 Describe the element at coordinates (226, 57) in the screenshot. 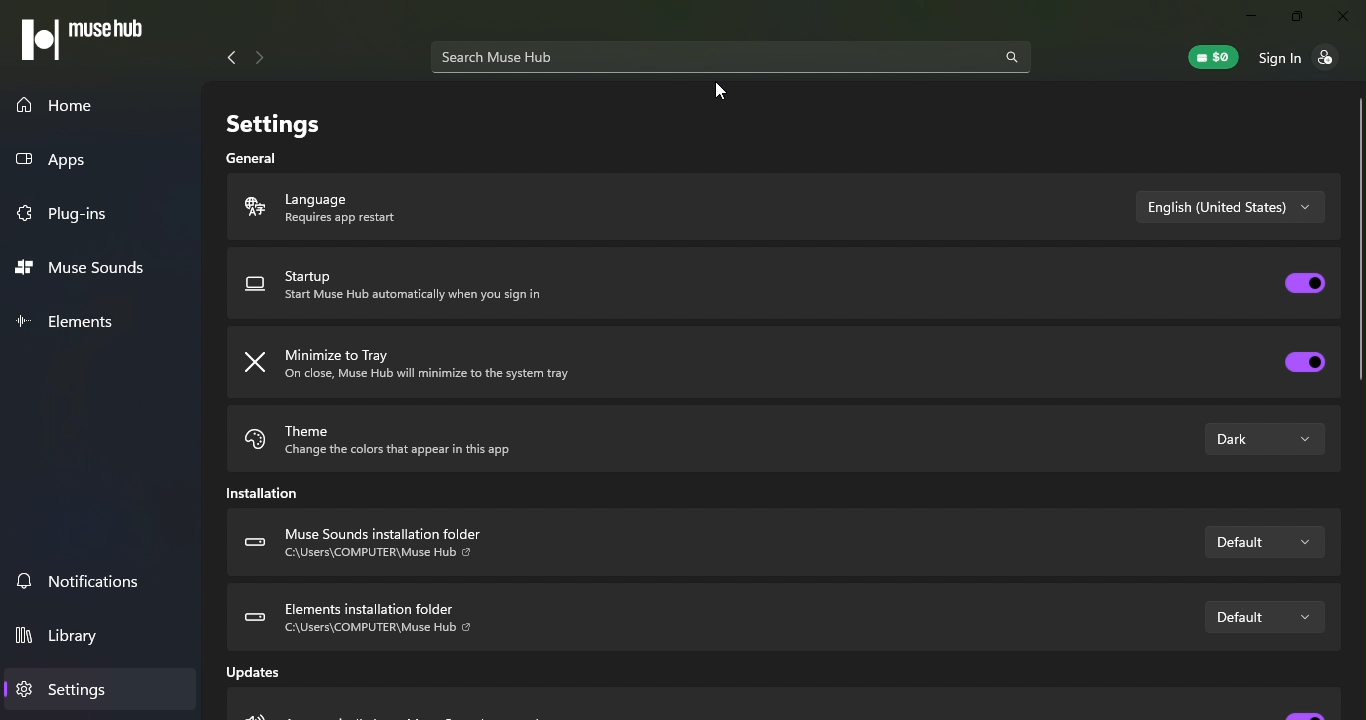

I see `Navigate back` at that location.